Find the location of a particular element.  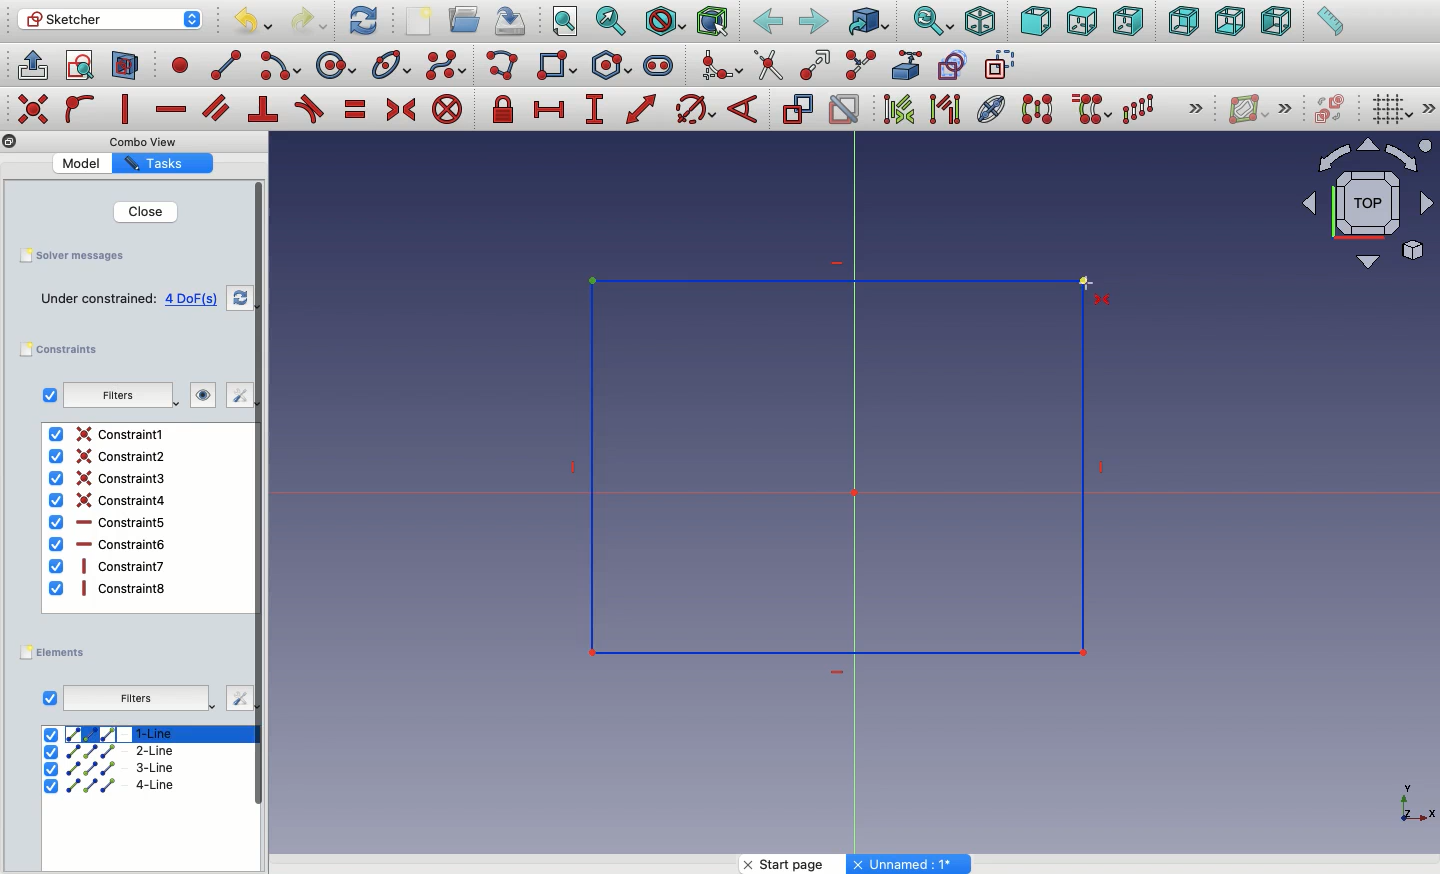

Expand is located at coordinates (1196, 110).